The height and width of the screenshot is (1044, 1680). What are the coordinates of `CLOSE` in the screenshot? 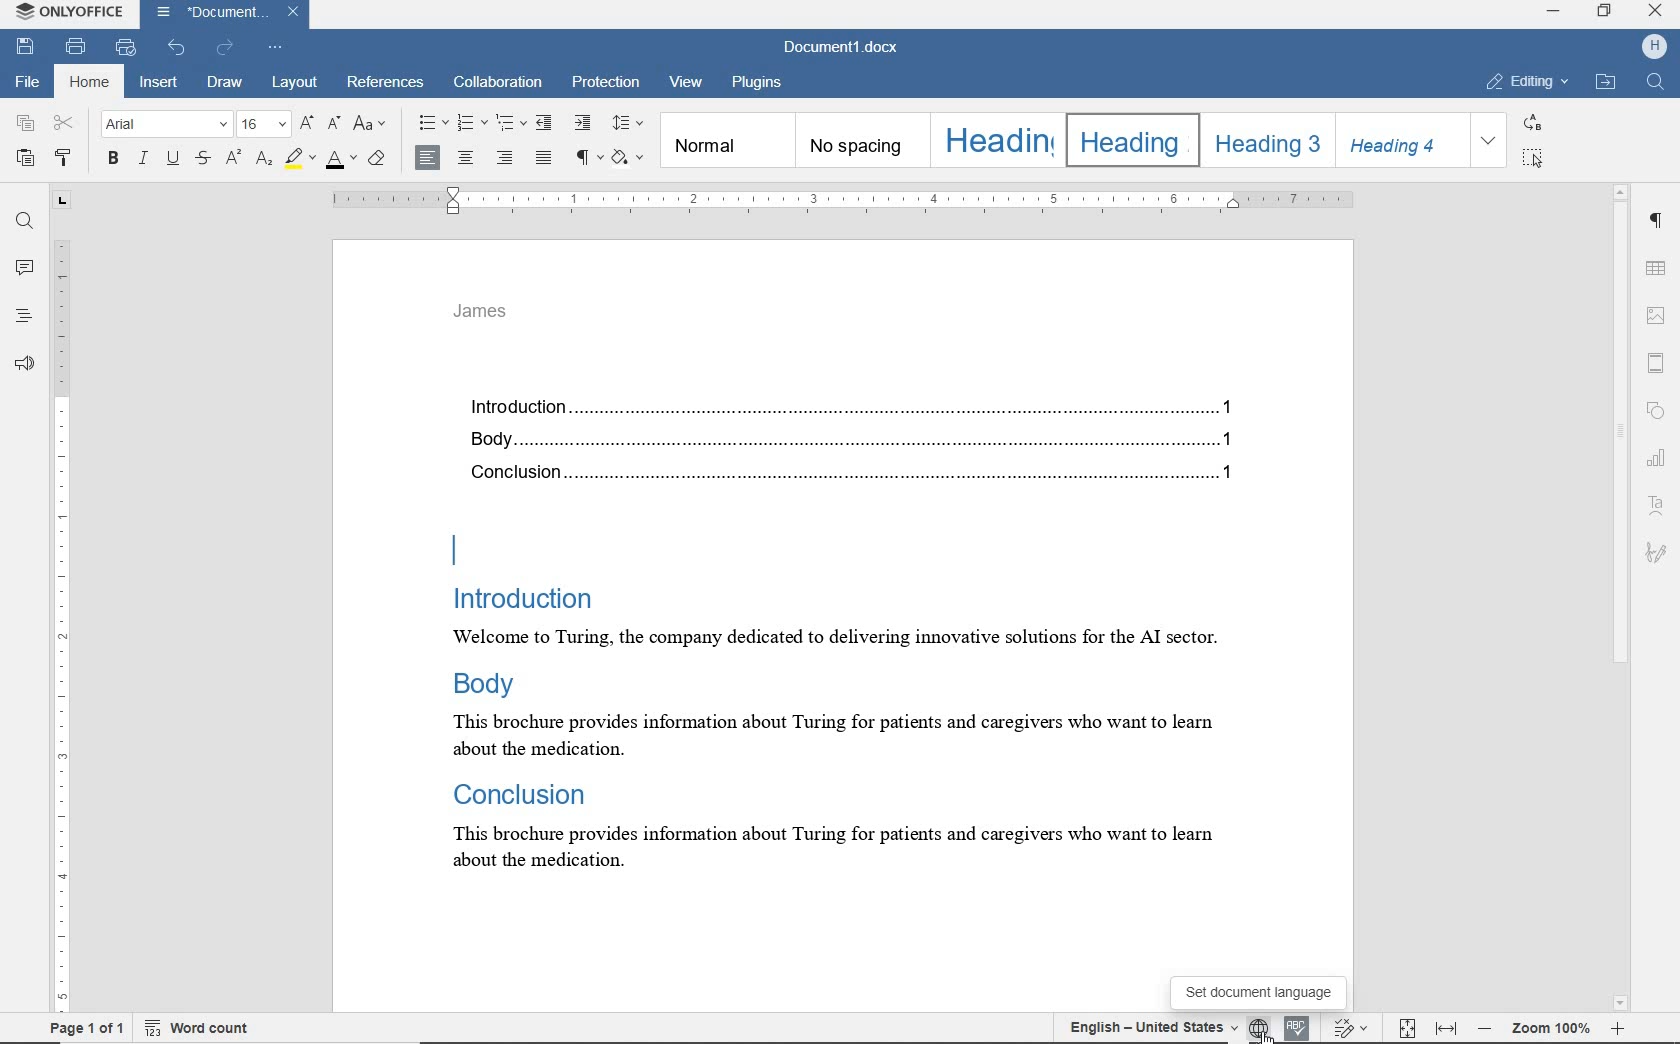 It's located at (1653, 11).